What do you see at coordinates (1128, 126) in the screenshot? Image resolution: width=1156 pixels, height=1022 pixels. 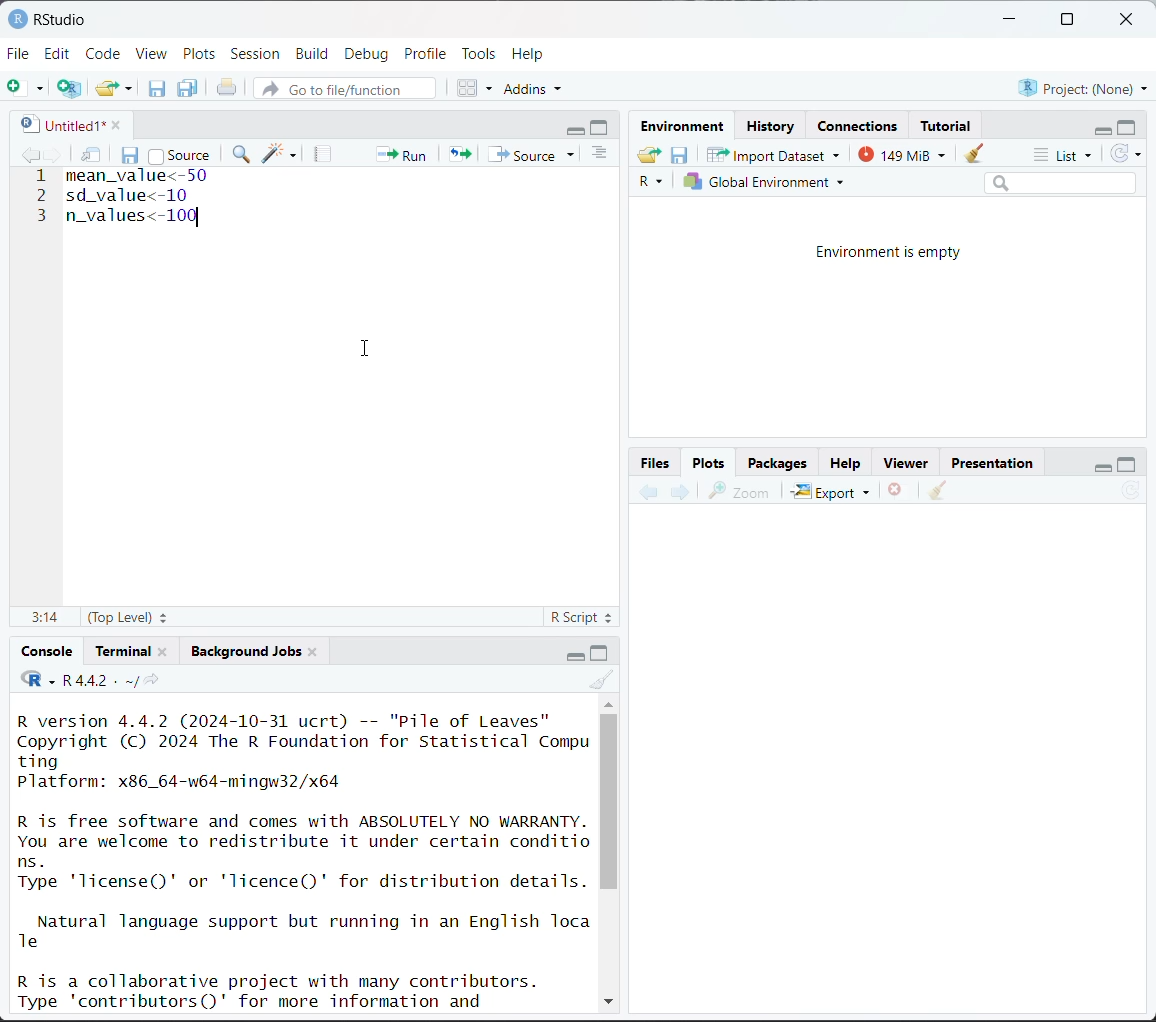 I see `maximize` at bounding box center [1128, 126].